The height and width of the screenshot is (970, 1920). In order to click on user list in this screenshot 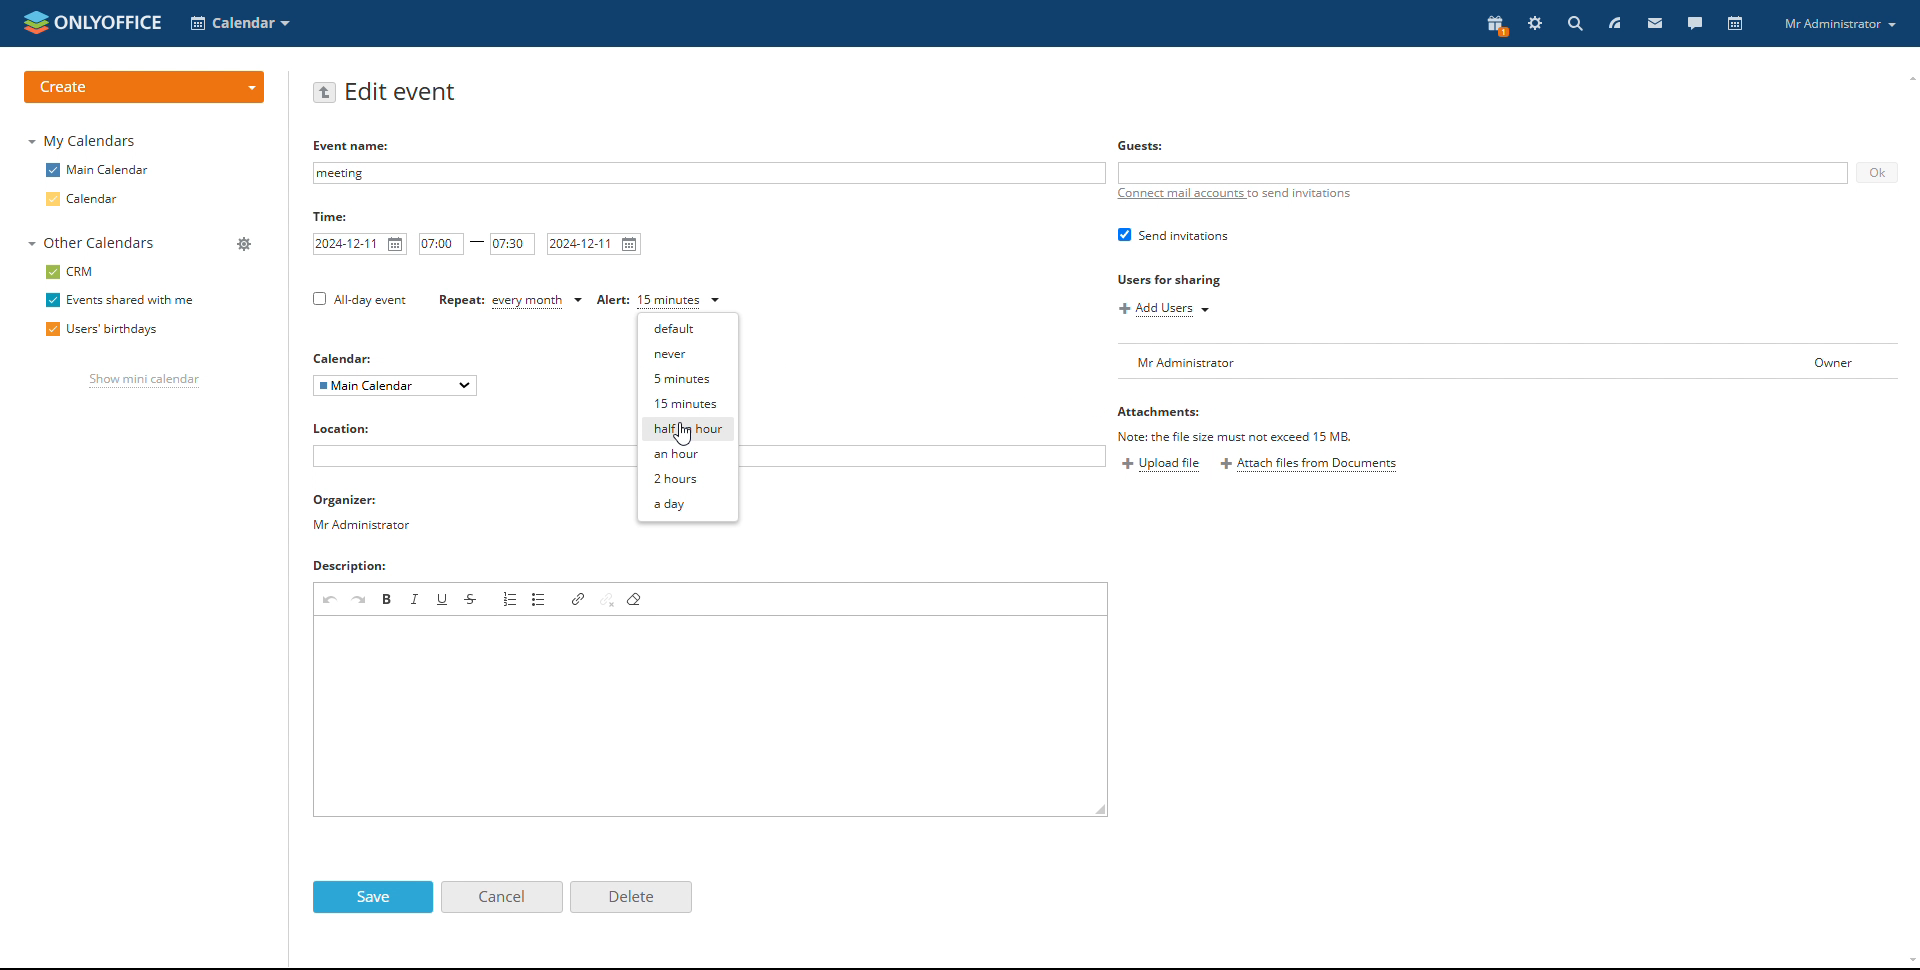, I will do `click(1445, 361)`.